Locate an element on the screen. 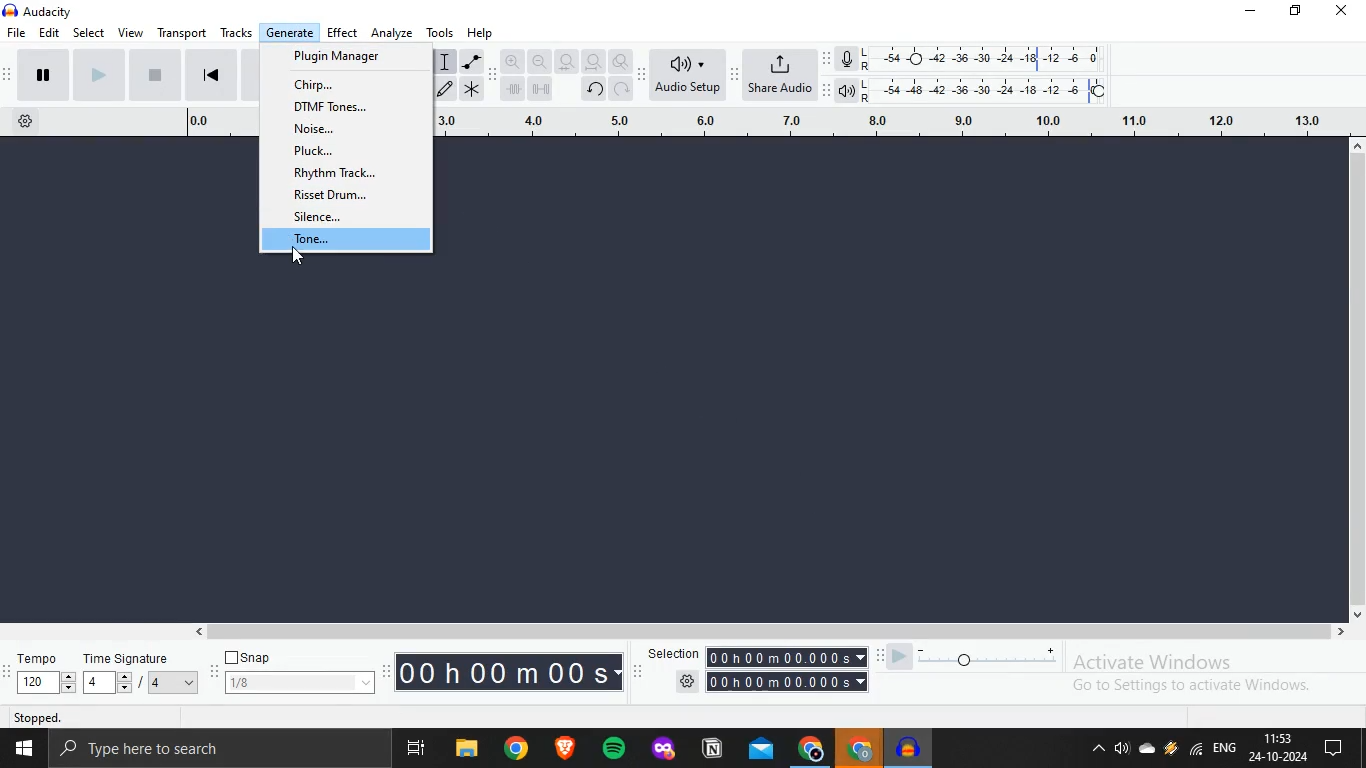 The width and height of the screenshot is (1366, 768). Share Audio is located at coordinates (781, 75).